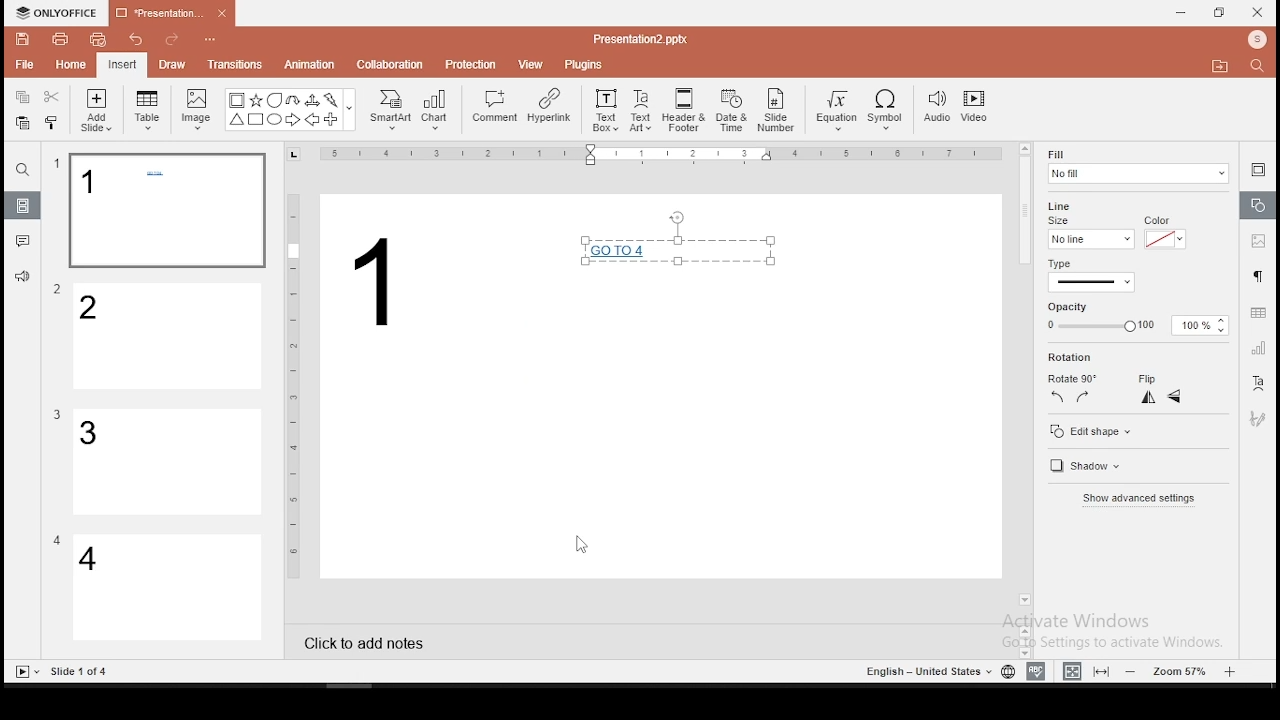 This screenshot has width=1280, height=720. Describe the element at coordinates (974, 109) in the screenshot. I see `video` at that location.